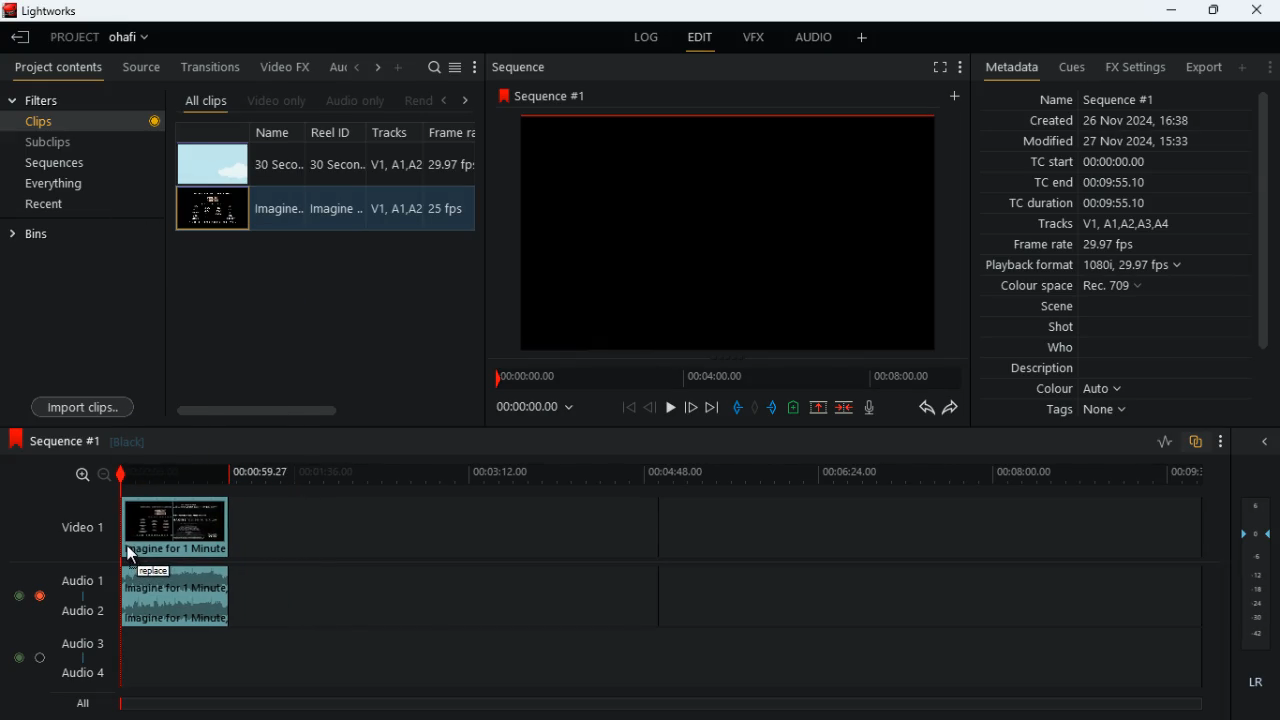  I want to click on filters, so click(46, 101).